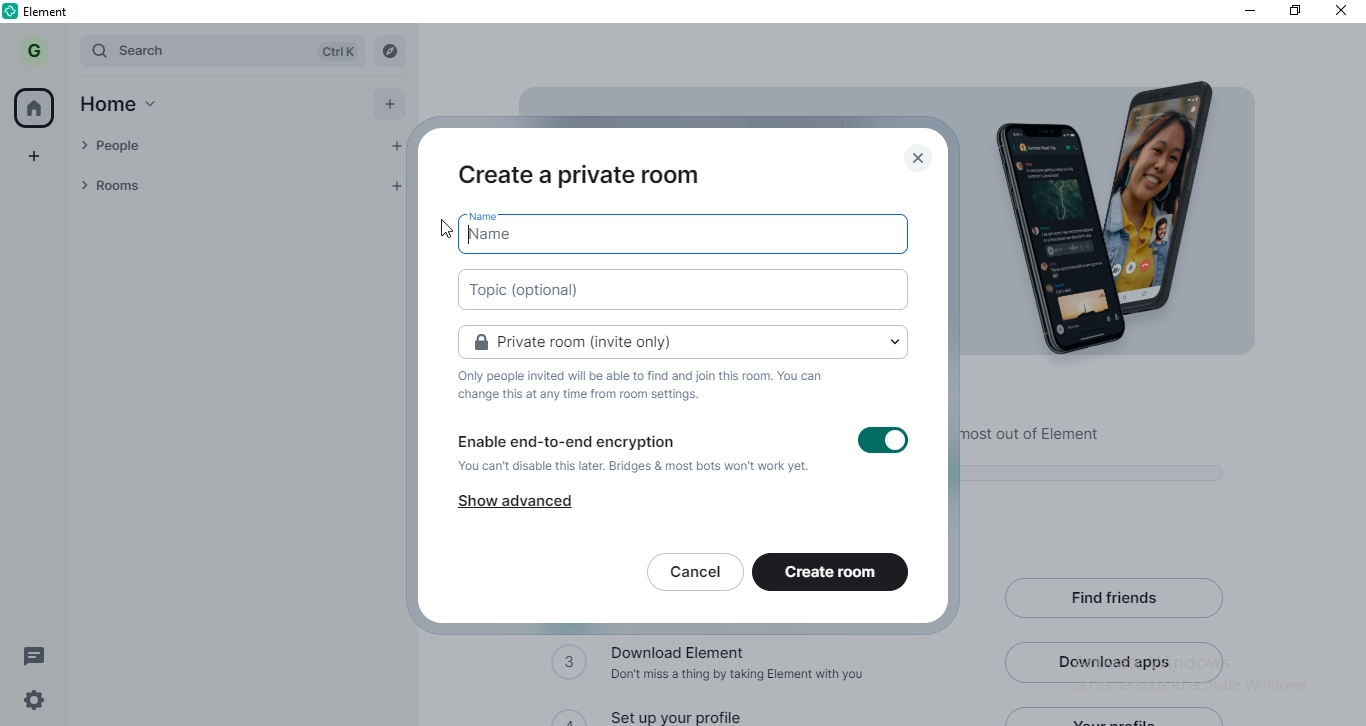 This screenshot has height=726, width=1366. What do you see at coordinates (684, 291) in the screenshot?
I see `new video room` at bounding box center [684, 291].